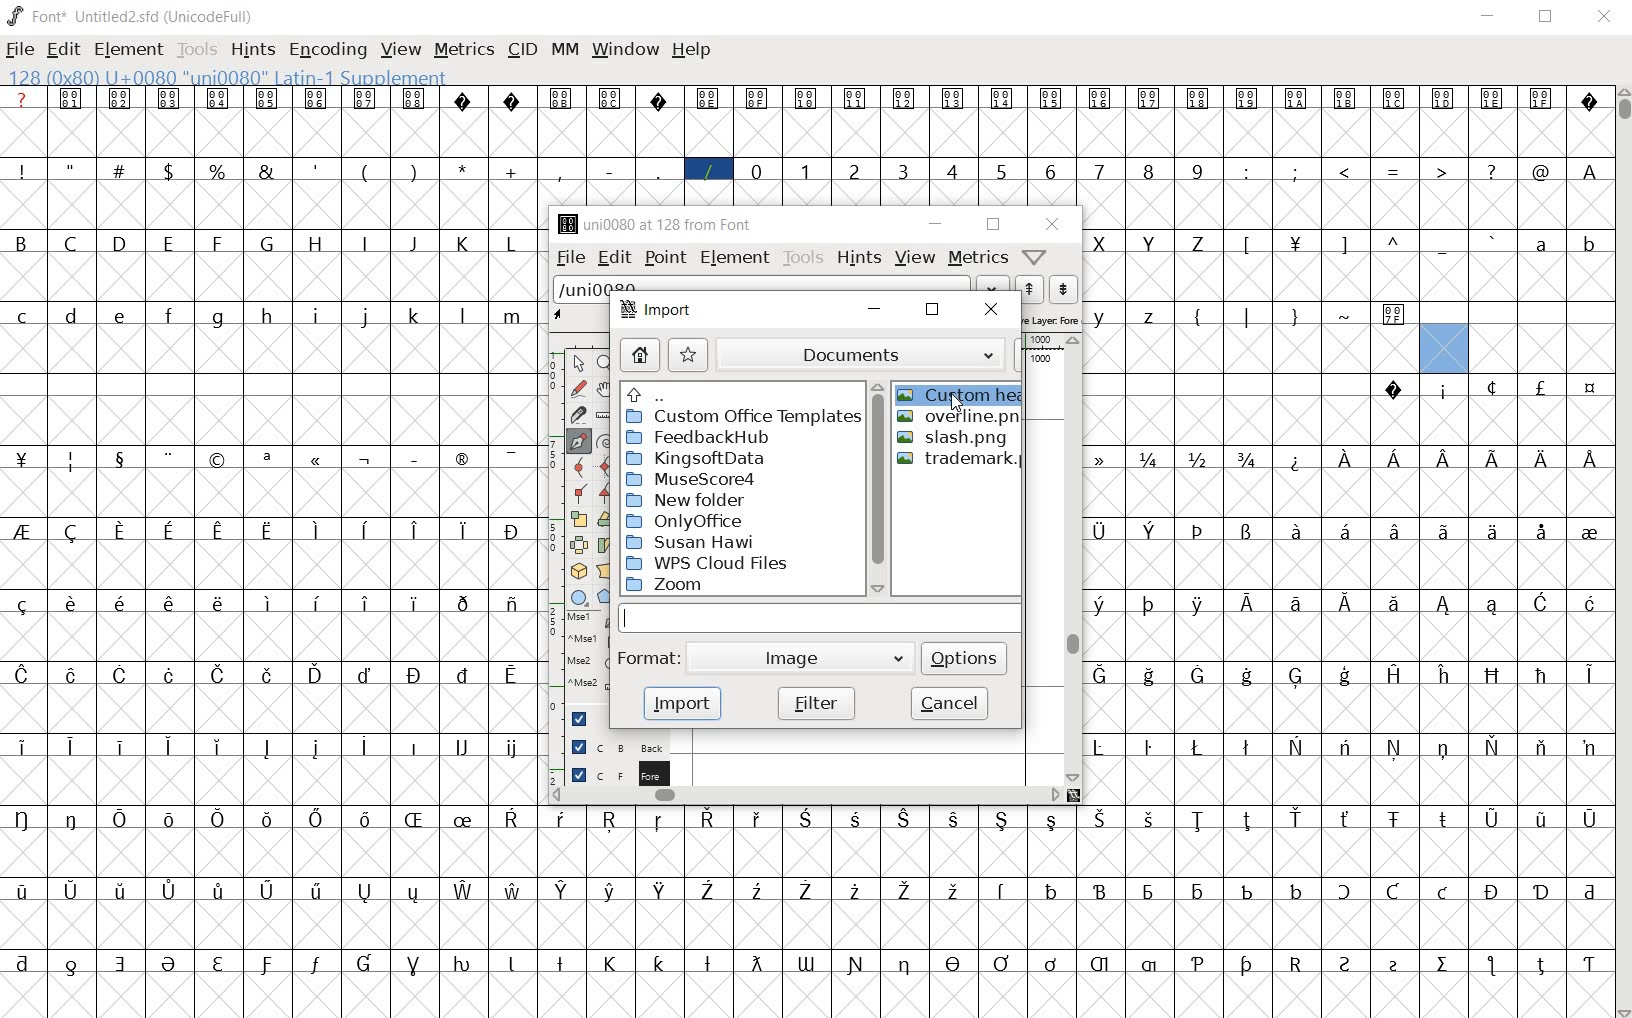 The width and height of the screenshot is (1632, 1018). I want to click on glyph, so click(168, 532).